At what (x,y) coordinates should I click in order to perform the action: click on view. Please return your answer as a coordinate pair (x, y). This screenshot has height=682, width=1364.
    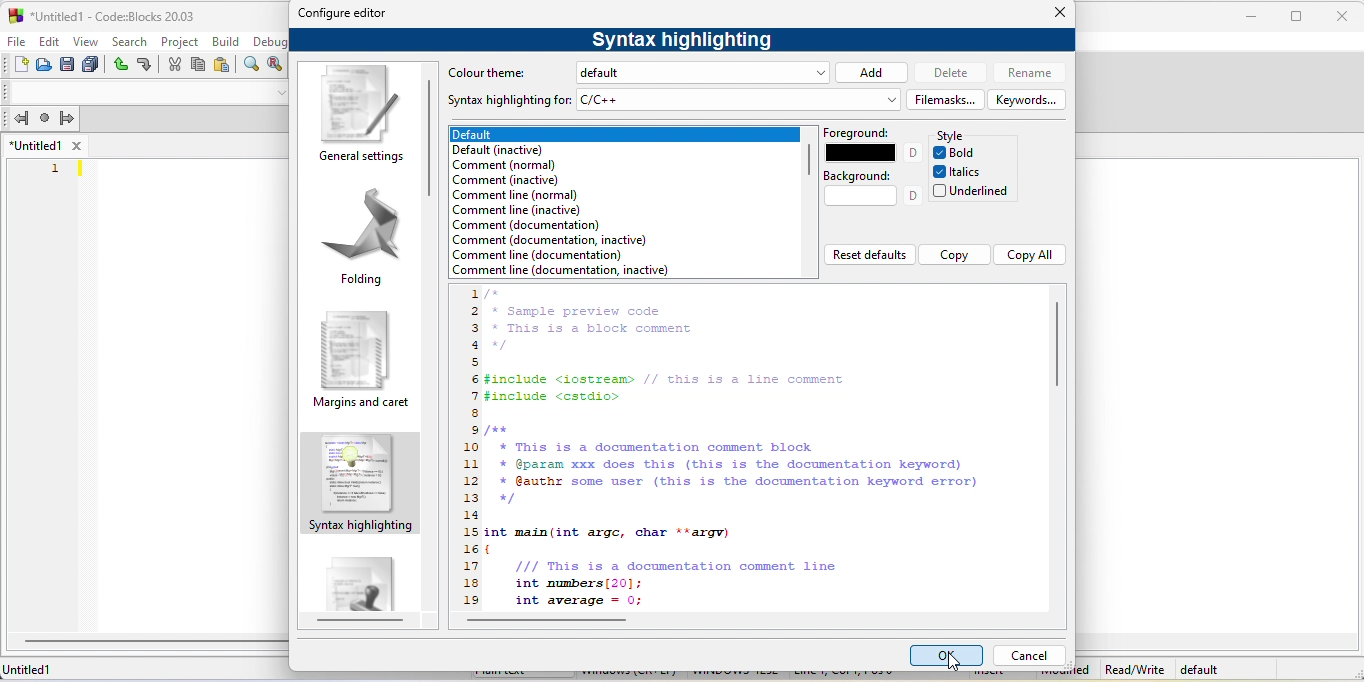
    Looking at the image, I should click on (85, 41).